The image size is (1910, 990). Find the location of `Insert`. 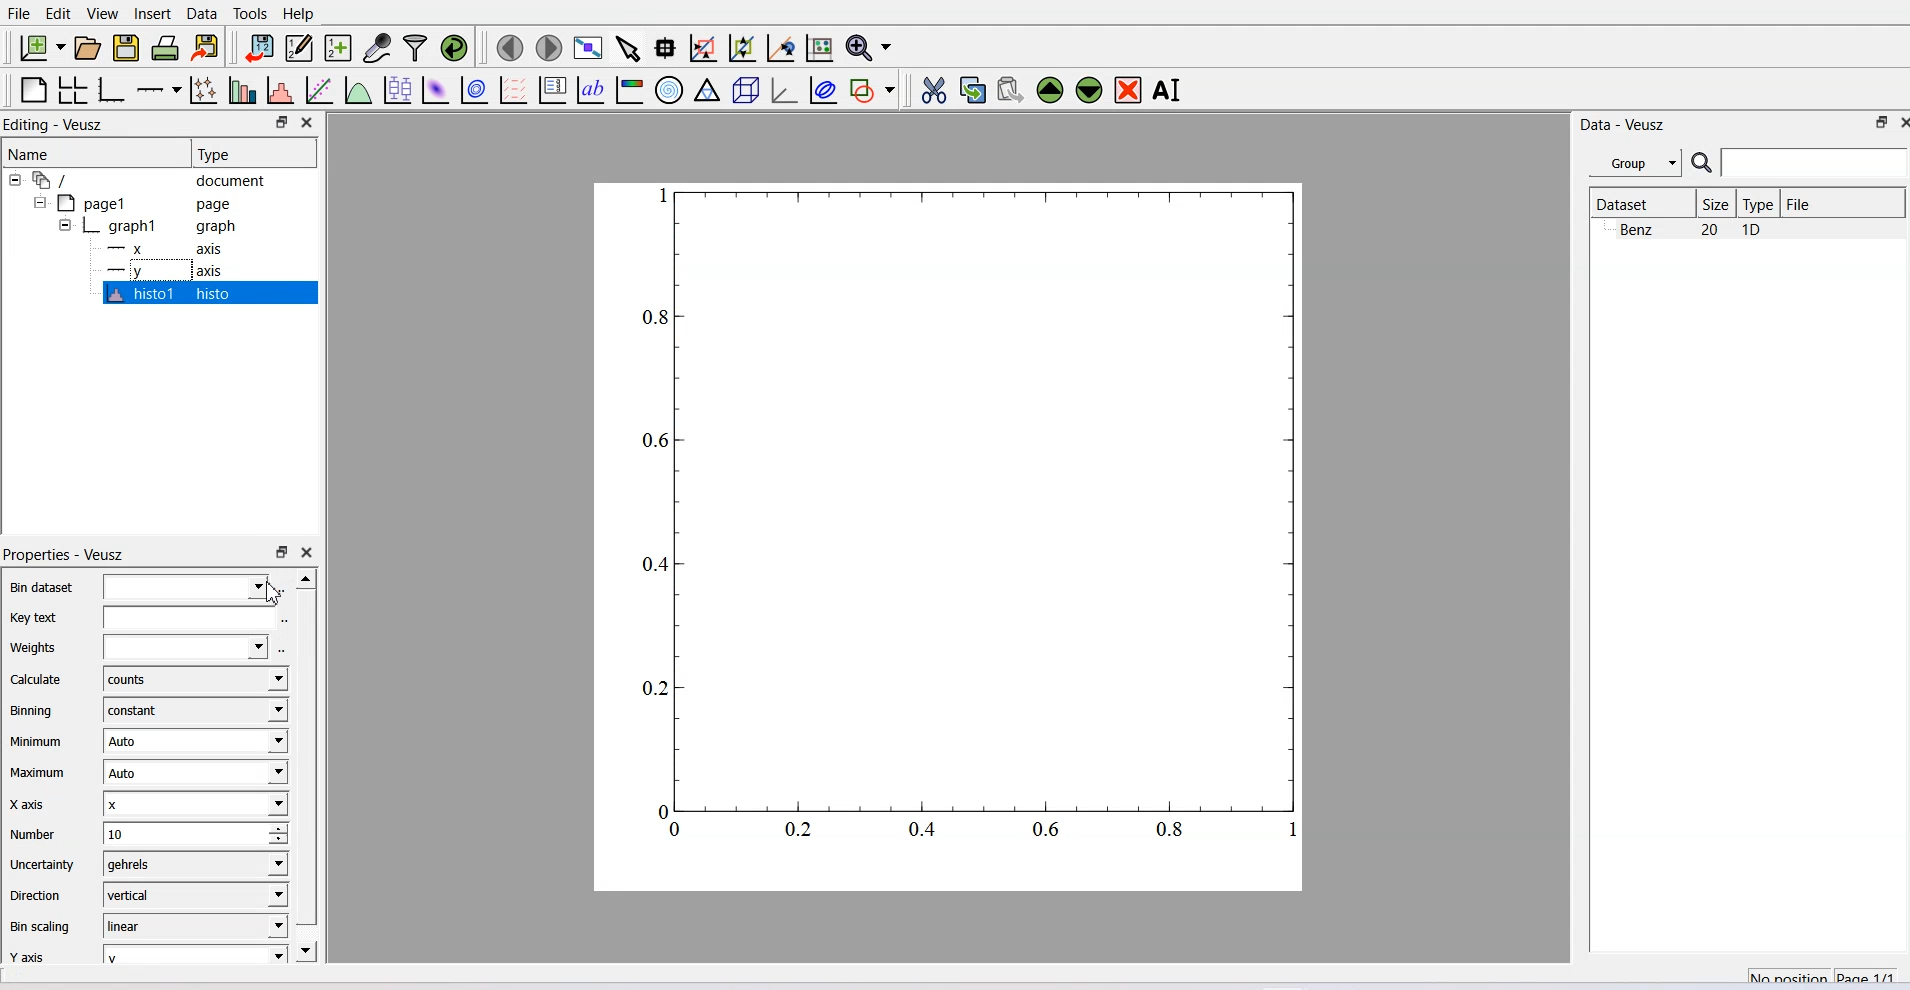

Insert is located at coordinates (155, 14).